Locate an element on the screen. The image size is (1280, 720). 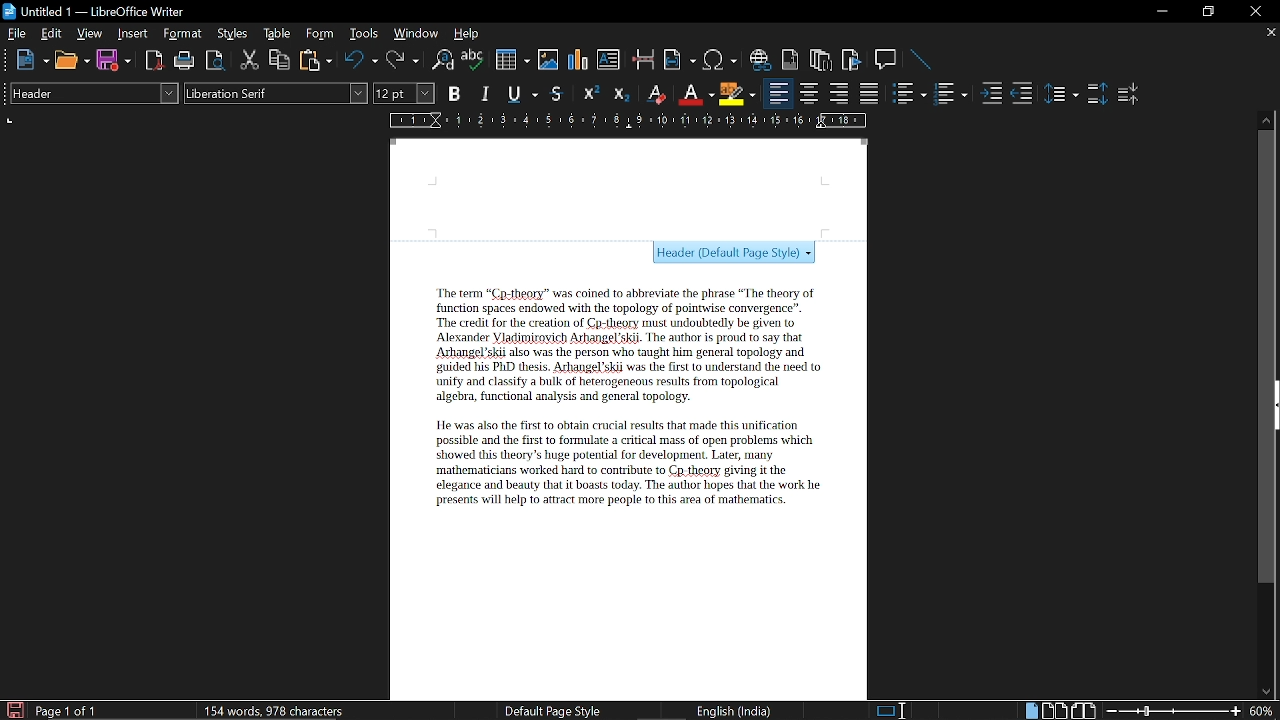
units is located at coordinates (11, 121).